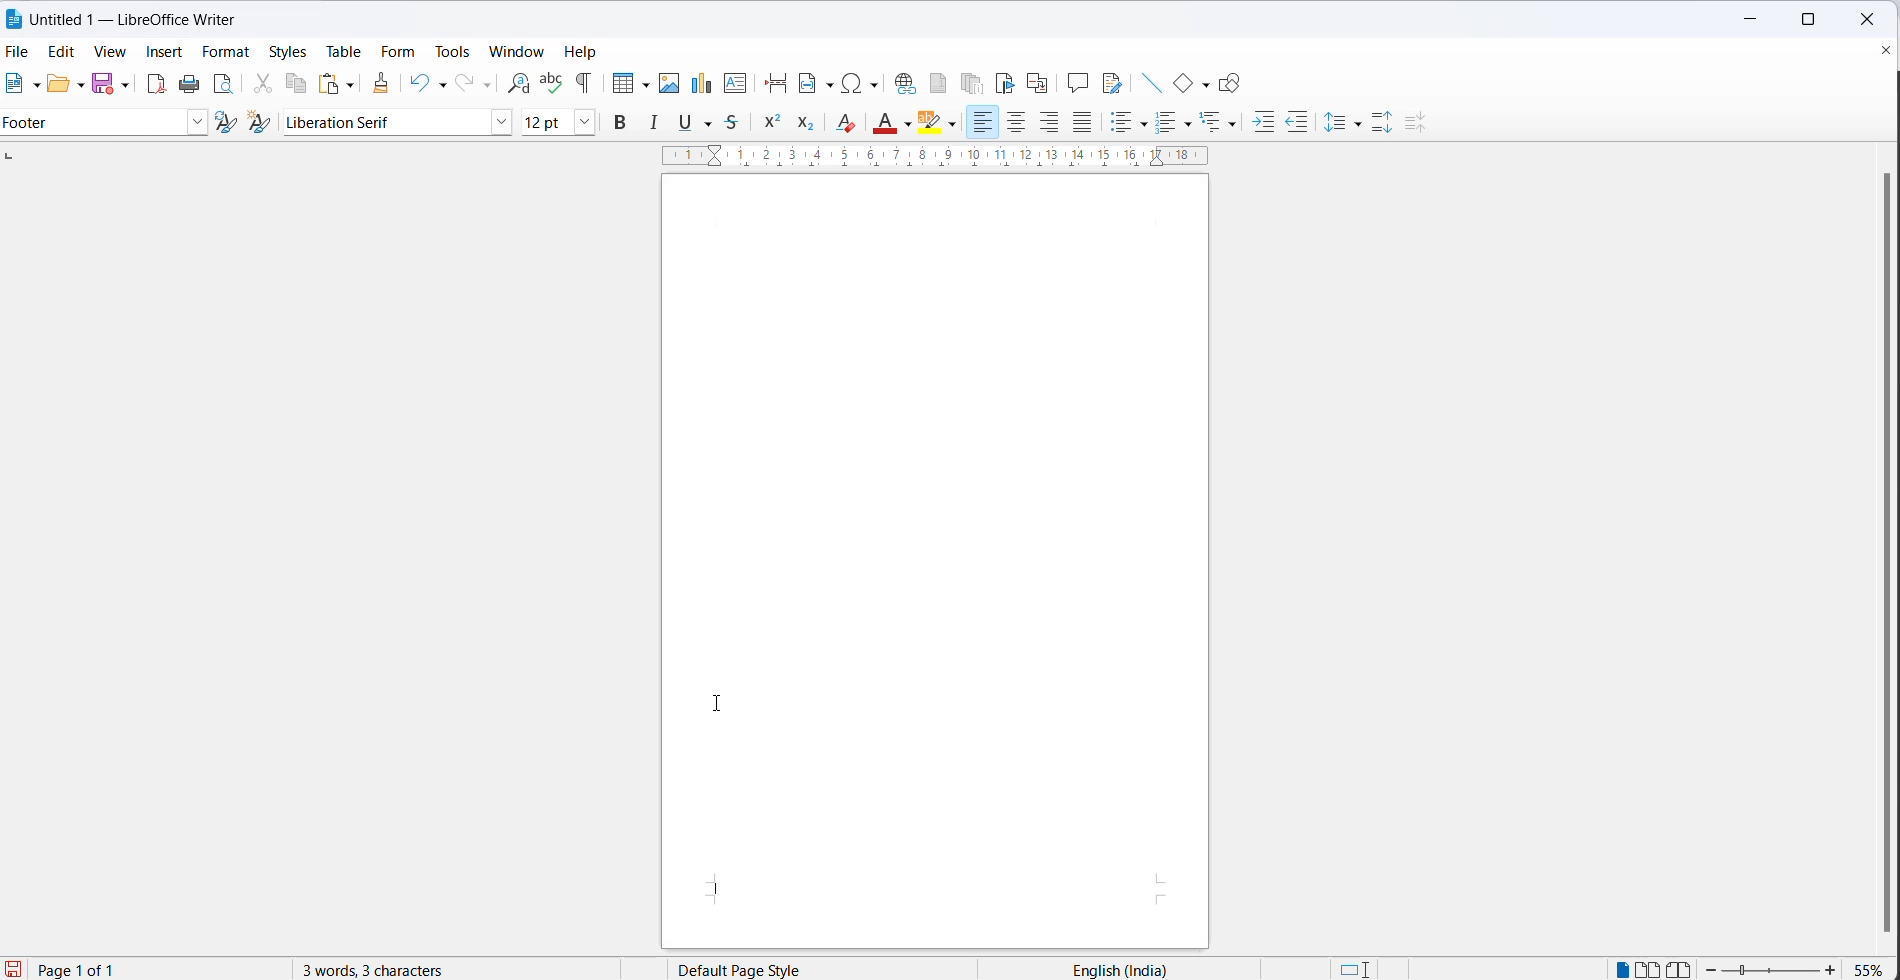  What do you see at coordinates (704, 84) in the screenshot?
I see `insert chart` at bounding box center [704, 84].